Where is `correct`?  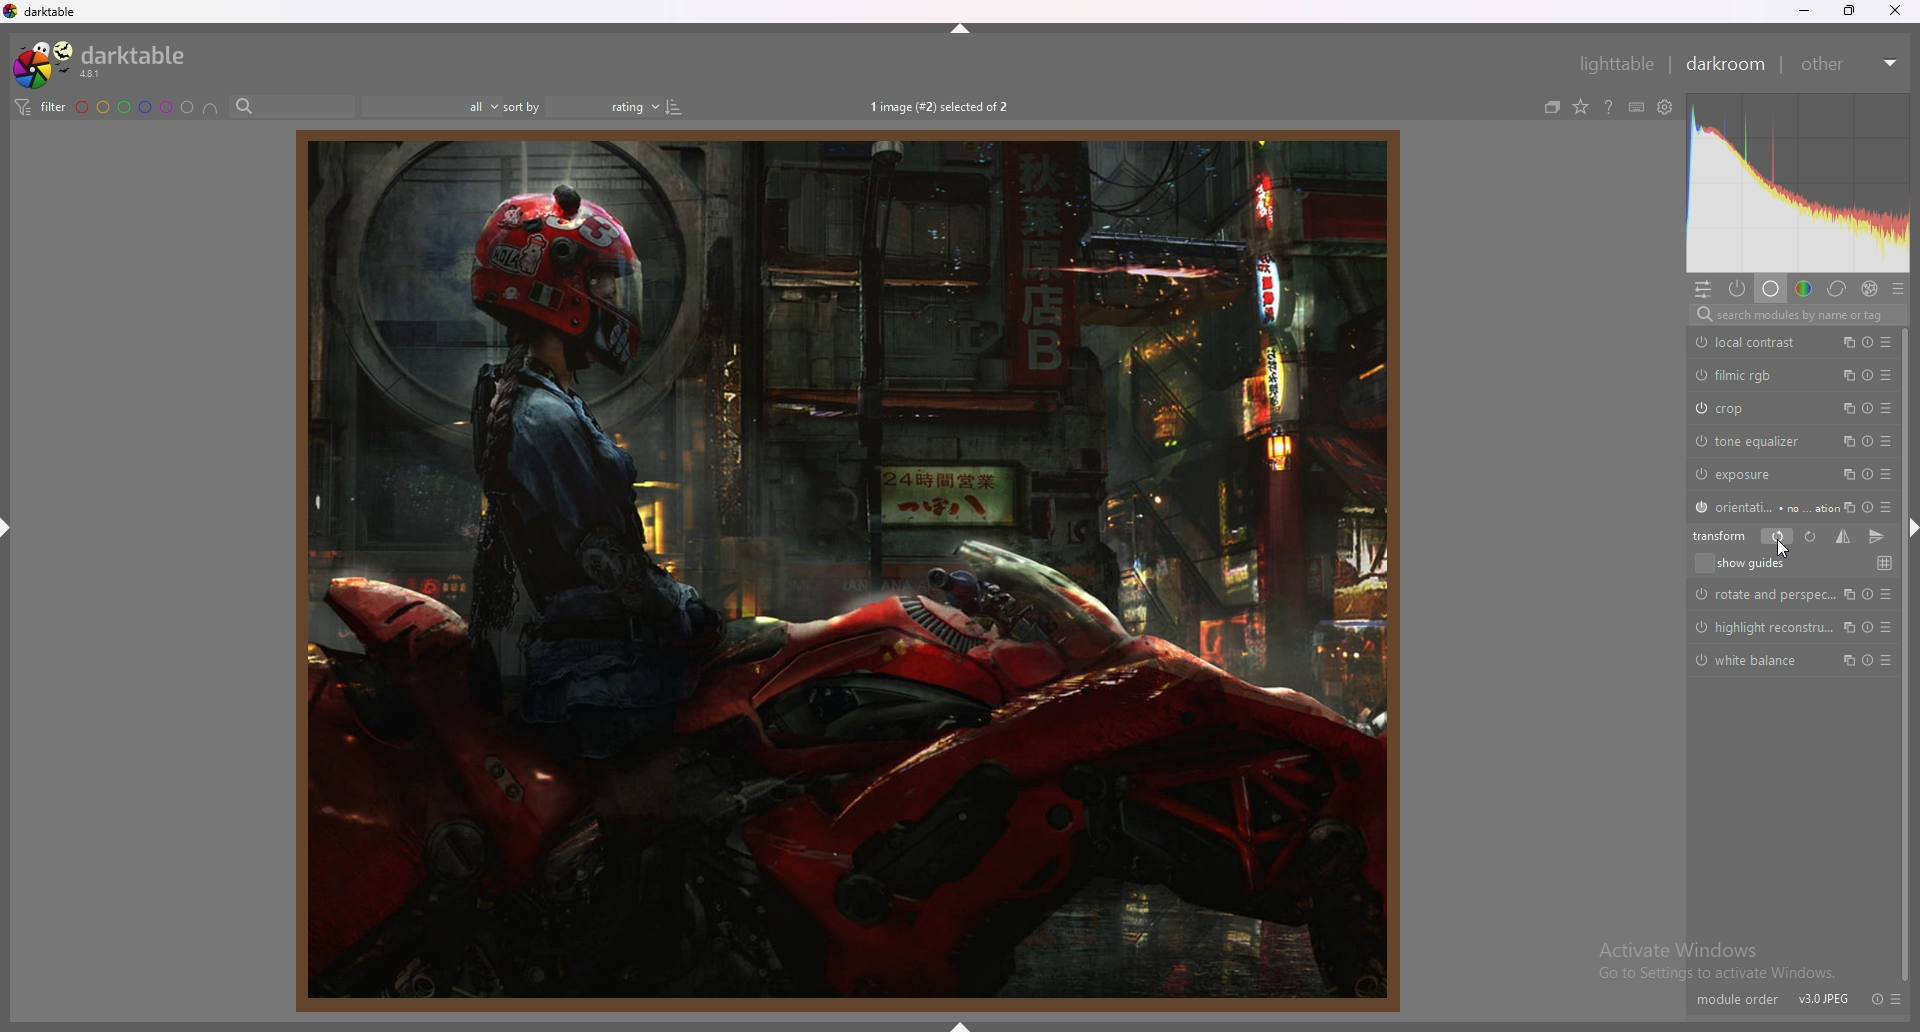 correct is located at coordinates (1837, 290).